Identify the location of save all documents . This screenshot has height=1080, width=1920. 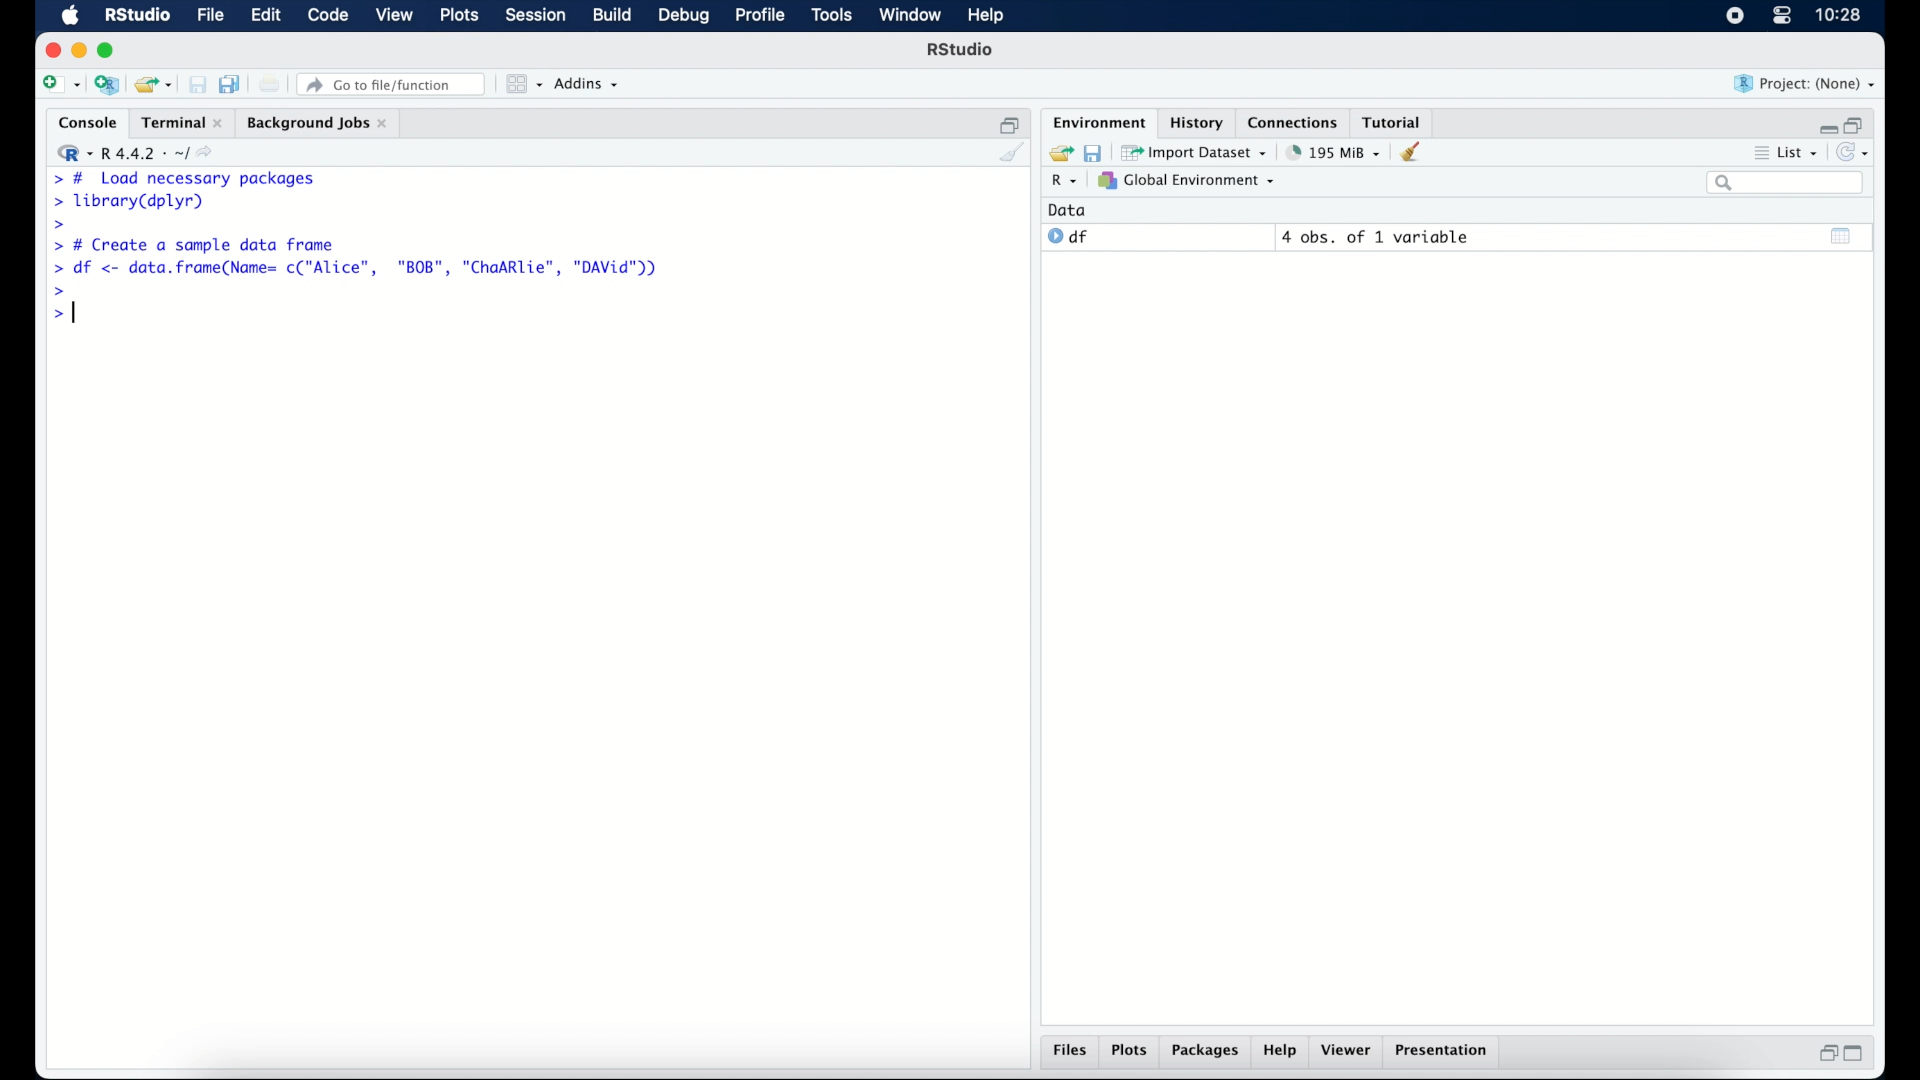
(232, 83).